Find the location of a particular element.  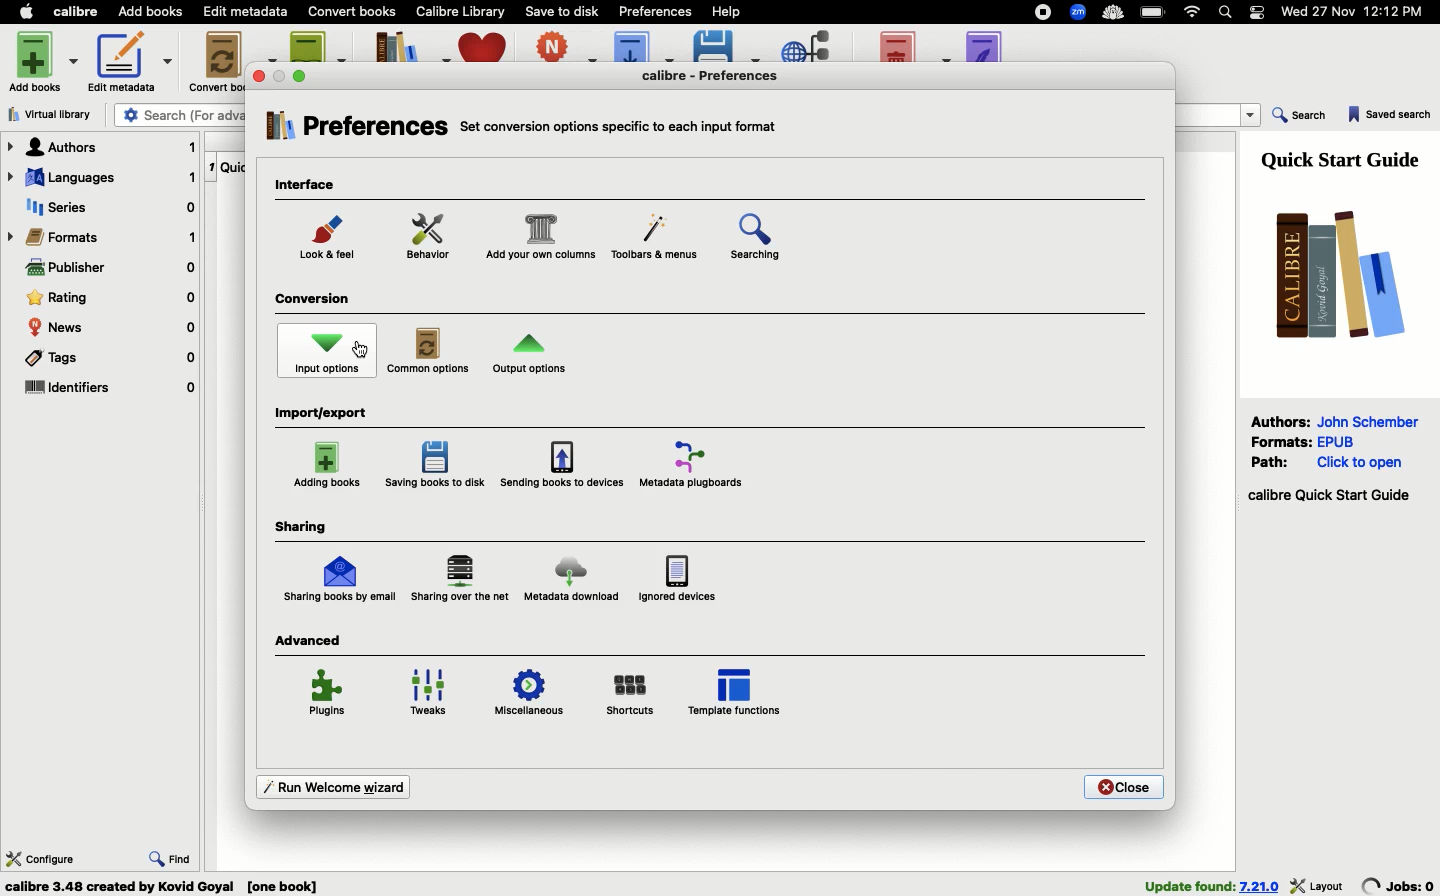

Look and feel is located at coordinates (331, 242).